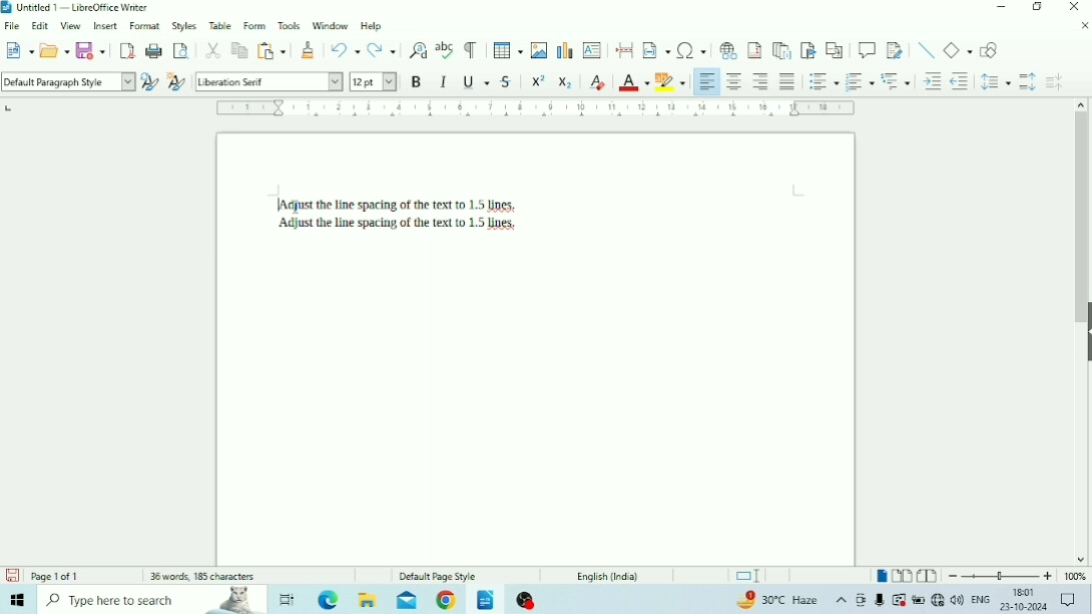 This screenshot has height=614, width=1092. What do you see at coordinates (297, 208) in the screenshot?
I see `text cursor` at bounding box center [297, 208].